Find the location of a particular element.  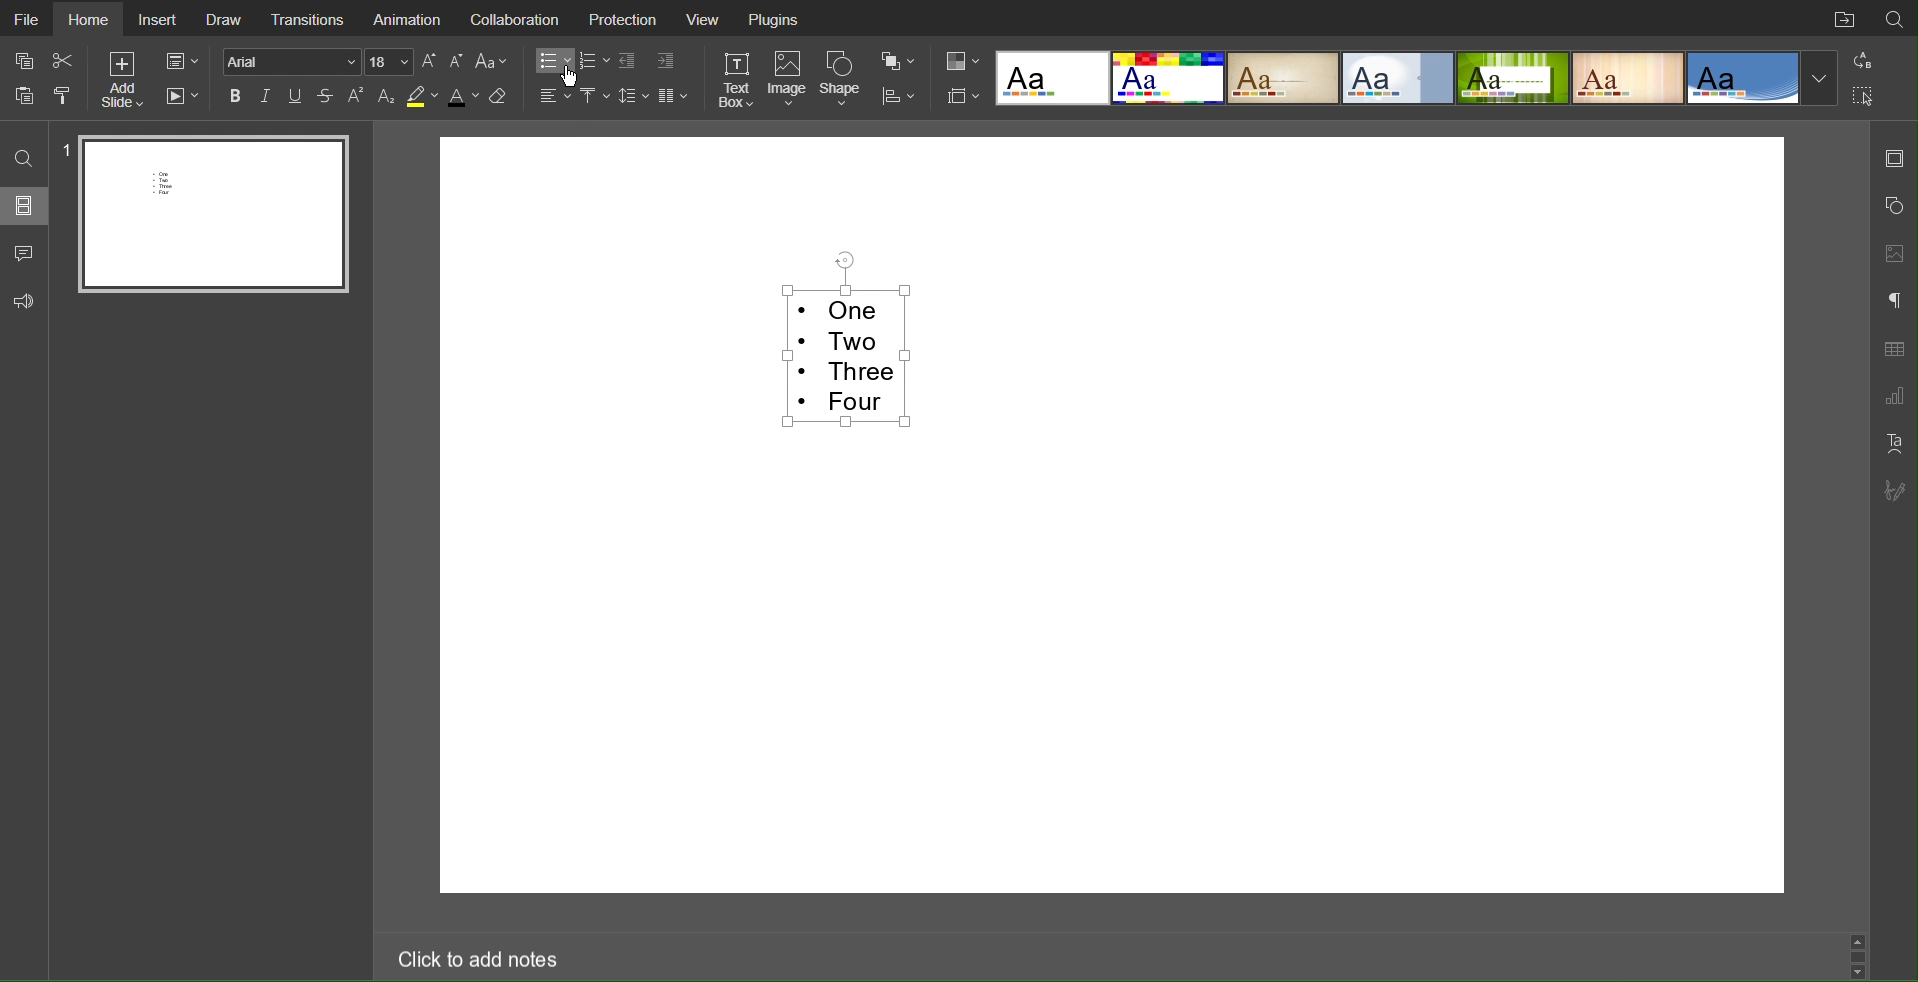

Slide Size is located at coordinates (960, 95).